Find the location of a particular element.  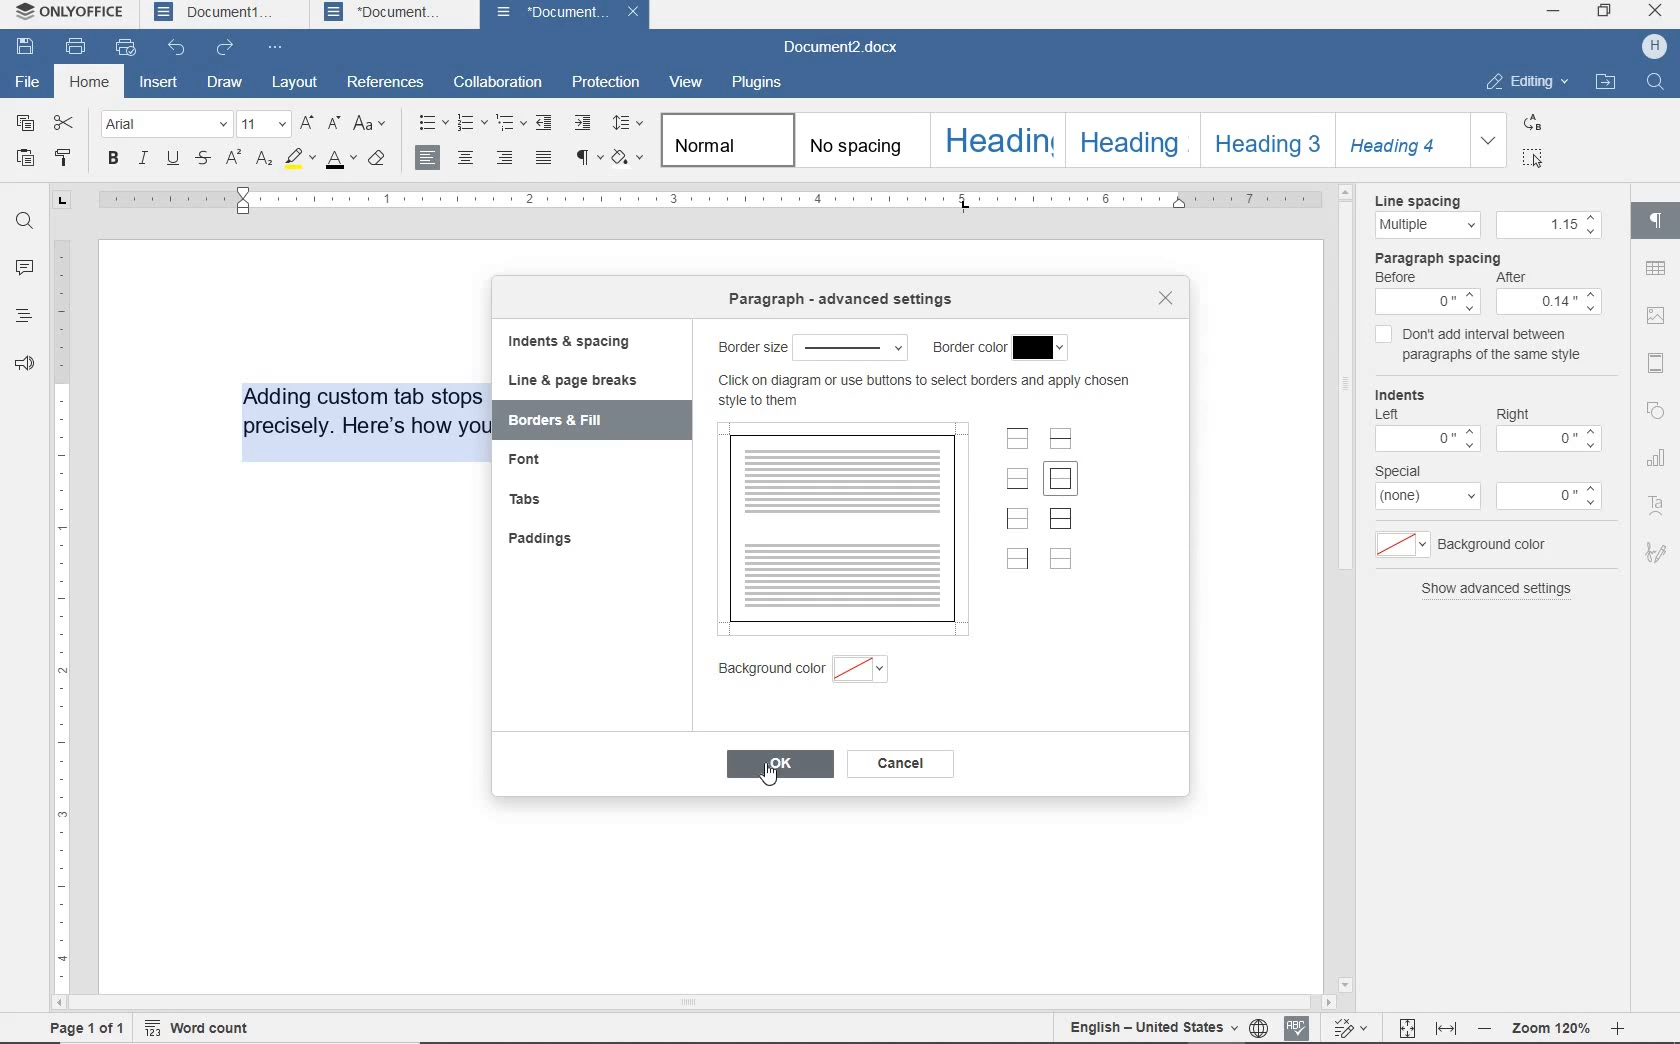

line & page breaks is located at coordinates (585, 381).